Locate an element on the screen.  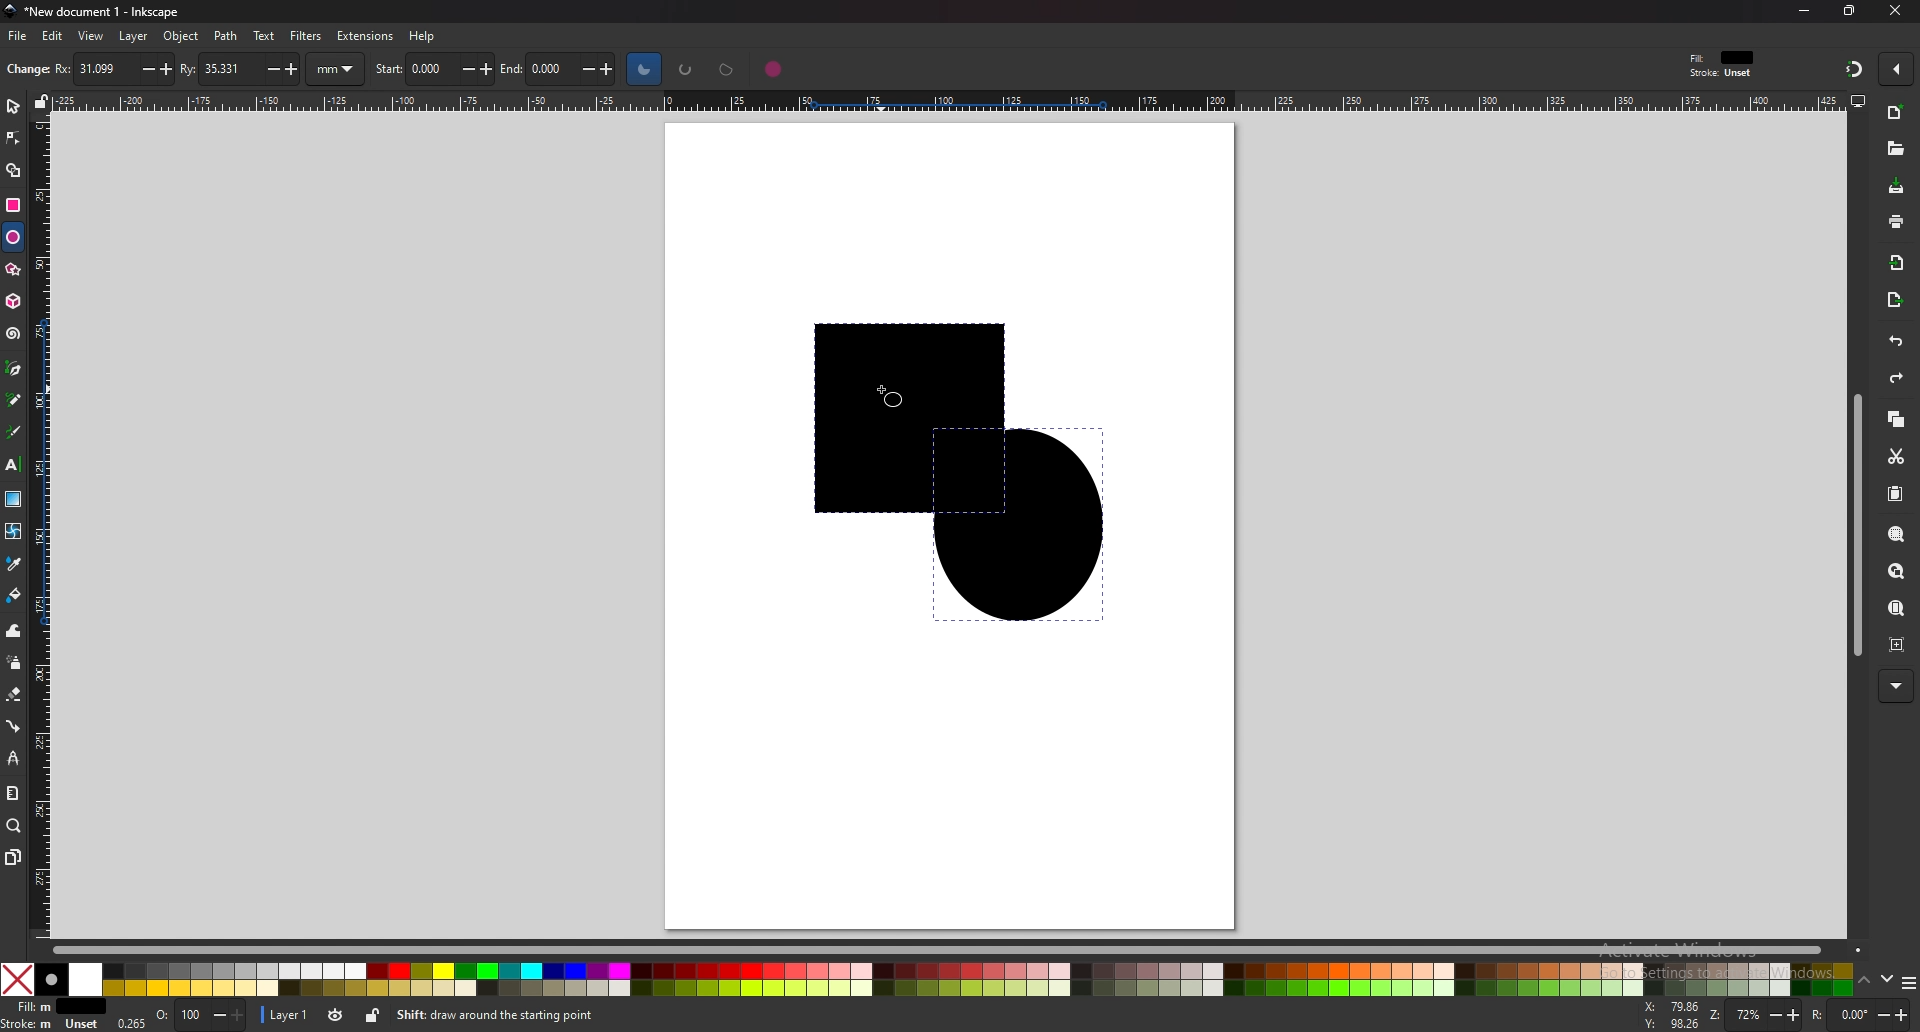
mm is located at coordinates (338, 69).